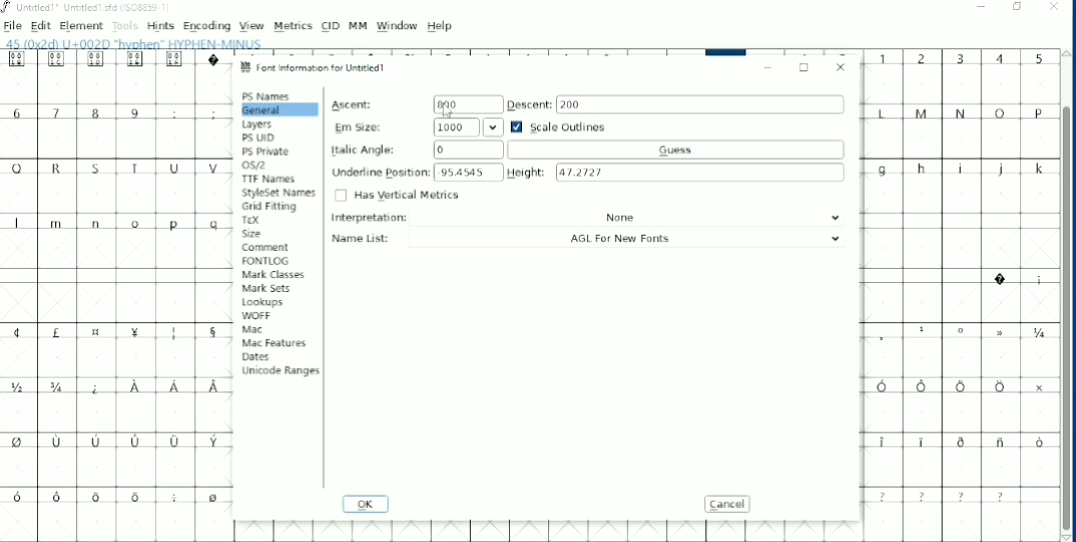 This screenshot has width=1076, height=542. Describe the element at coordinates (397, 195) in the screenshot. I see `Has Vertical Metrics` at that location.